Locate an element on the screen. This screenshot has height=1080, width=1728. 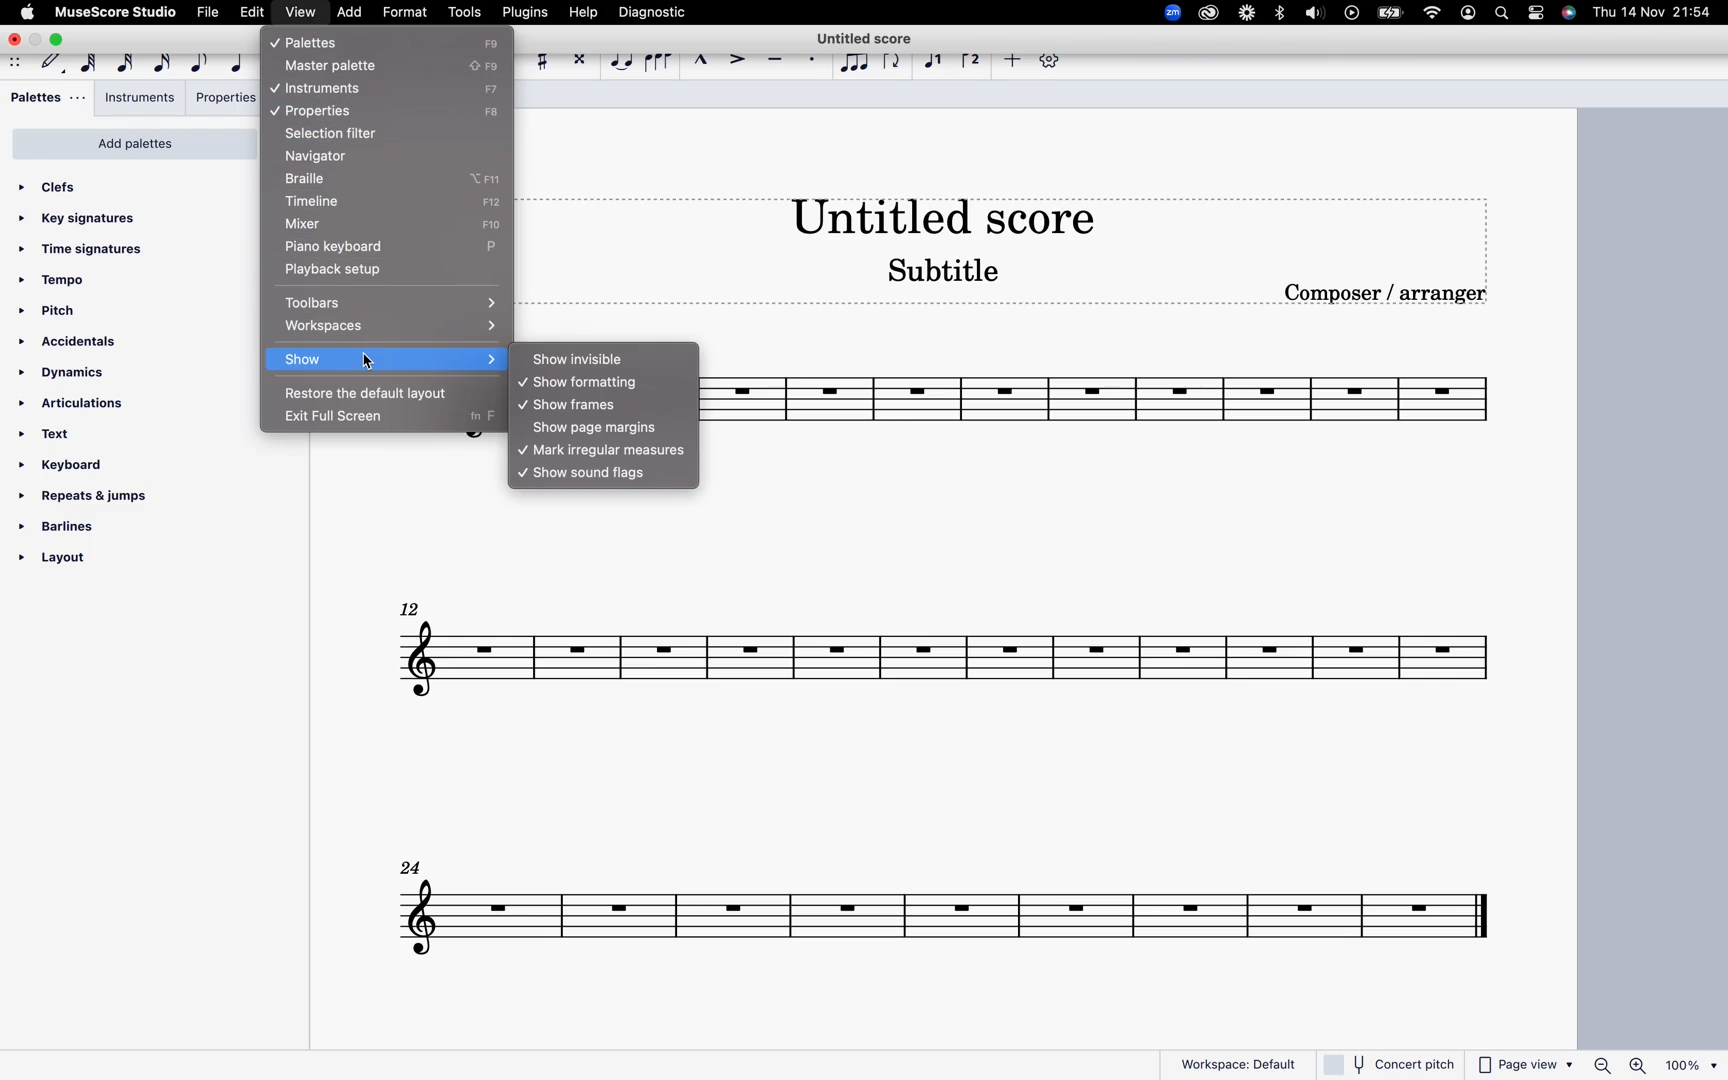
view is located at coordinates (302, 15).